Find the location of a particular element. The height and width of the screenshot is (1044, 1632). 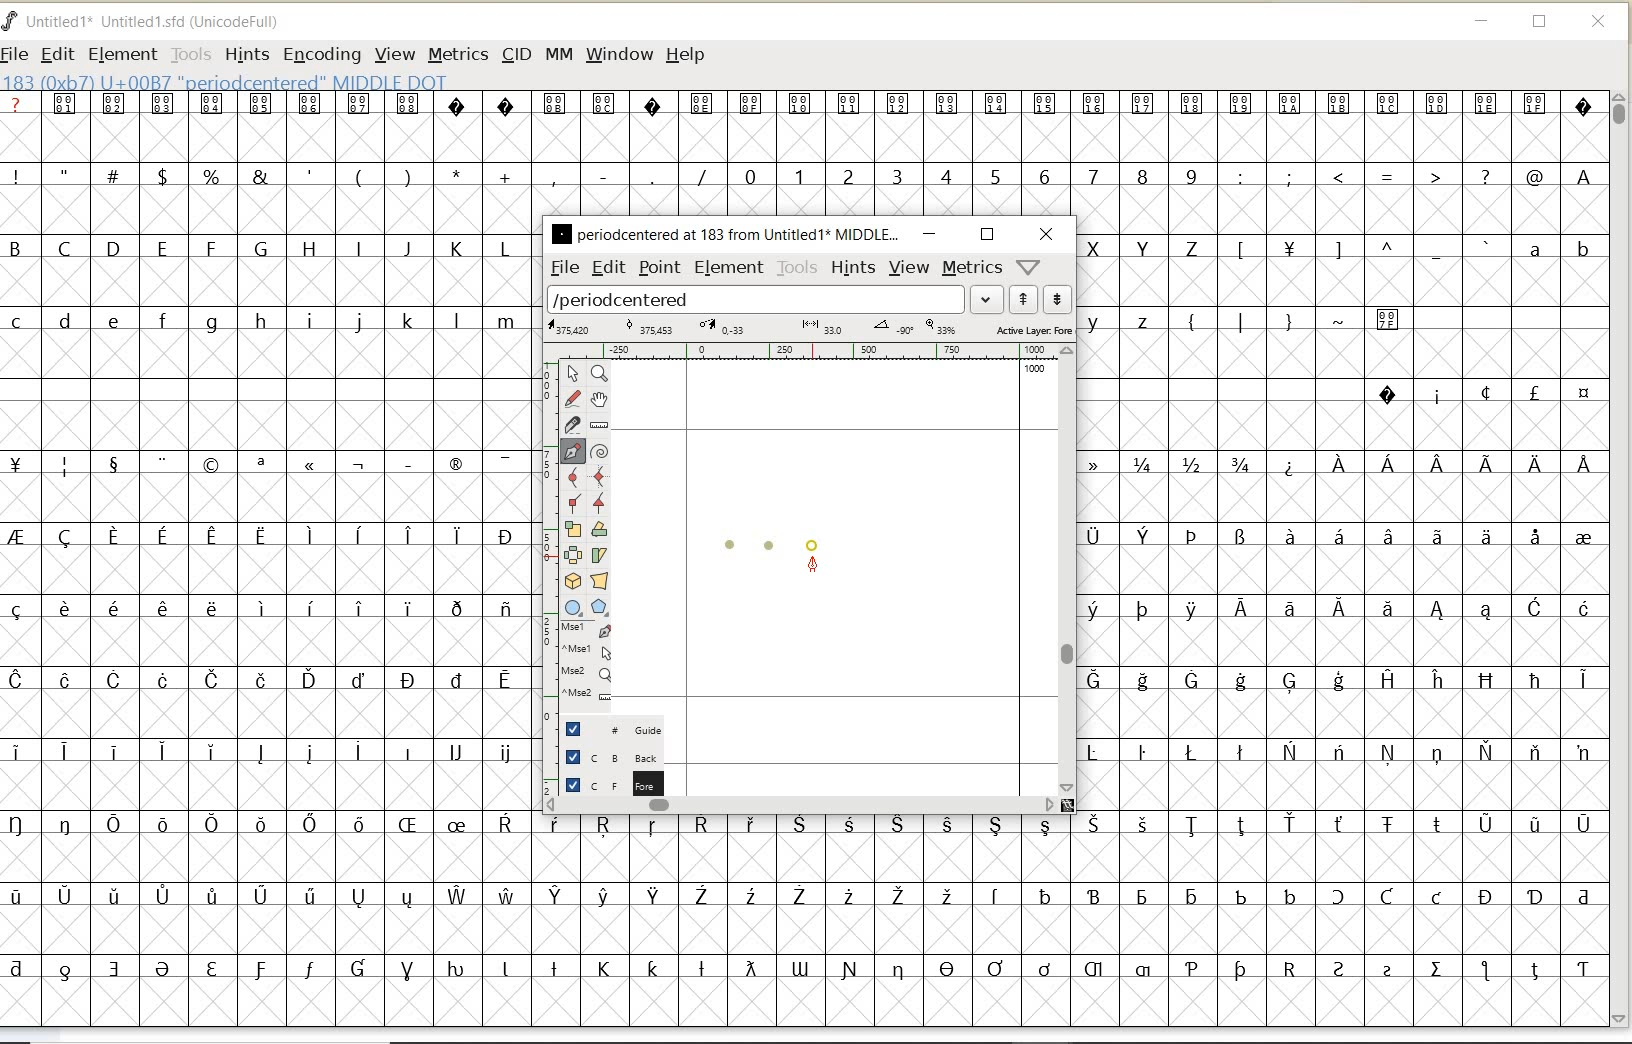

minimize is located at coordinates (929, 234).